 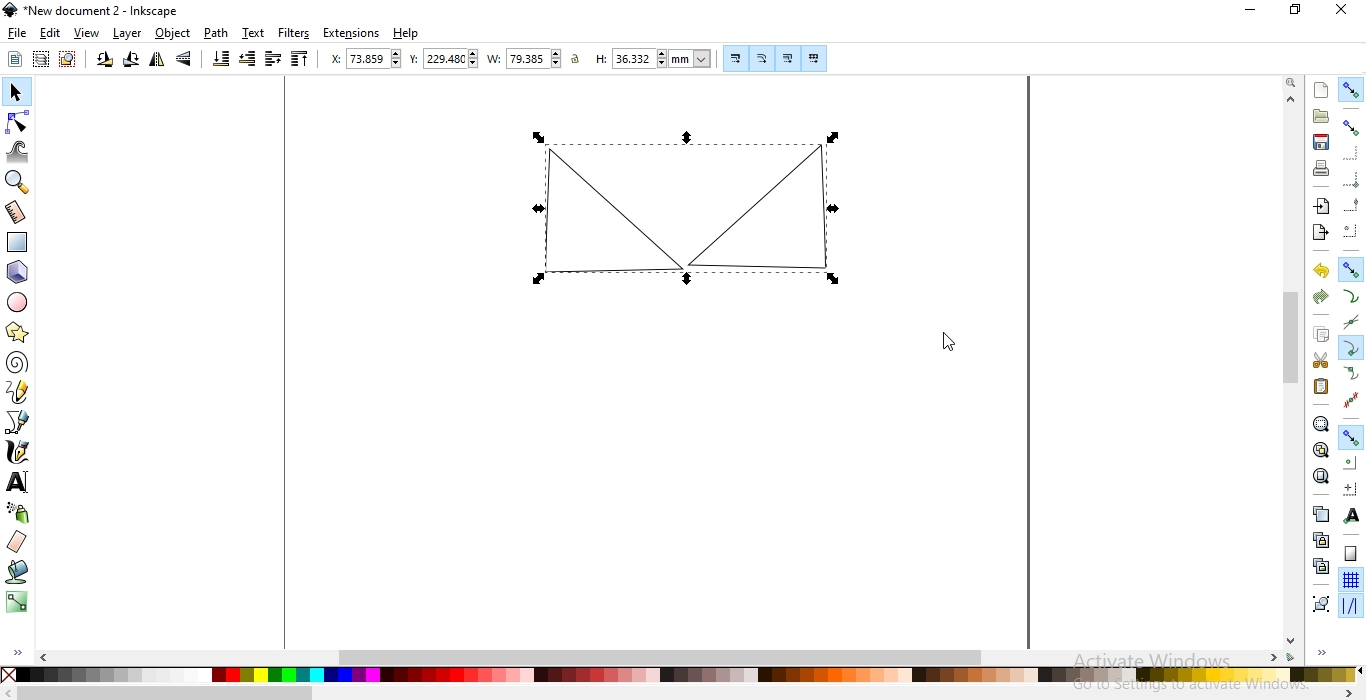 What do you see at coordinates (1294, 12) in the screenshot?
I see `maximize` at bounding box center [1294, 12].